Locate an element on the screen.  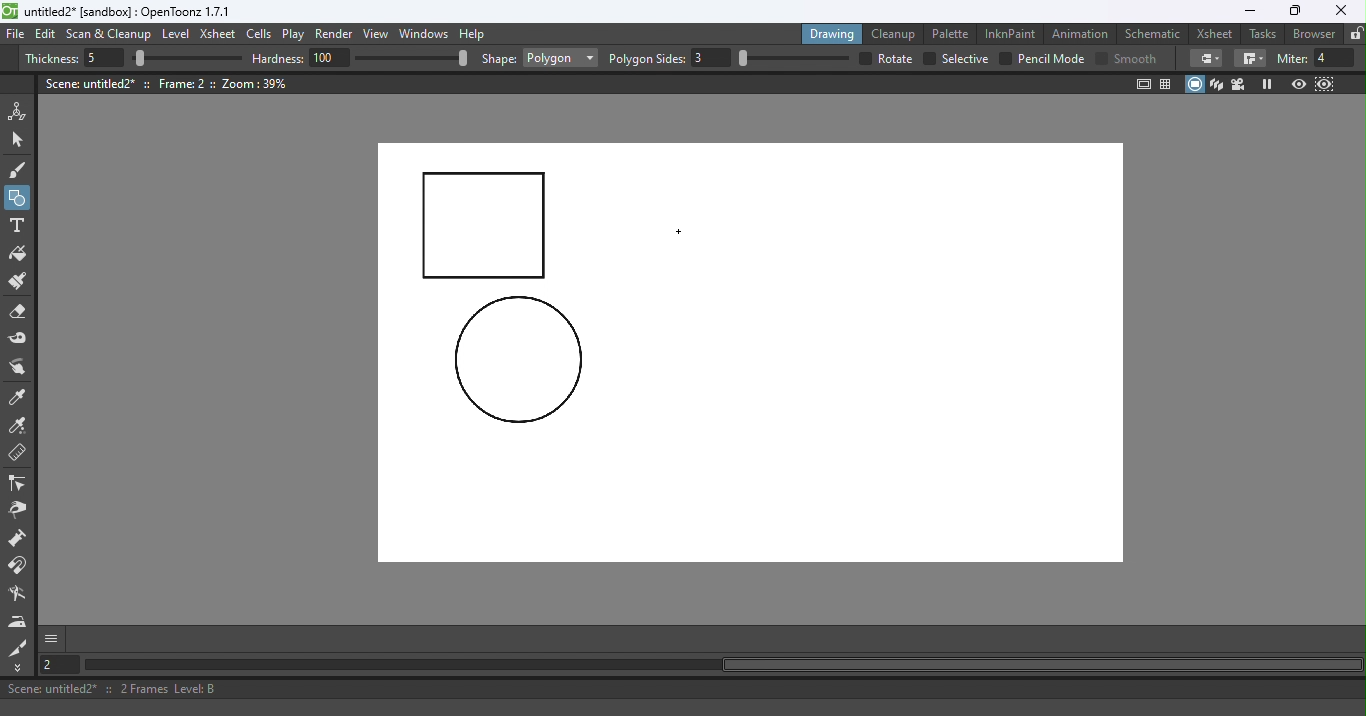
Control point editor tool is located at coordinates (18, 485).